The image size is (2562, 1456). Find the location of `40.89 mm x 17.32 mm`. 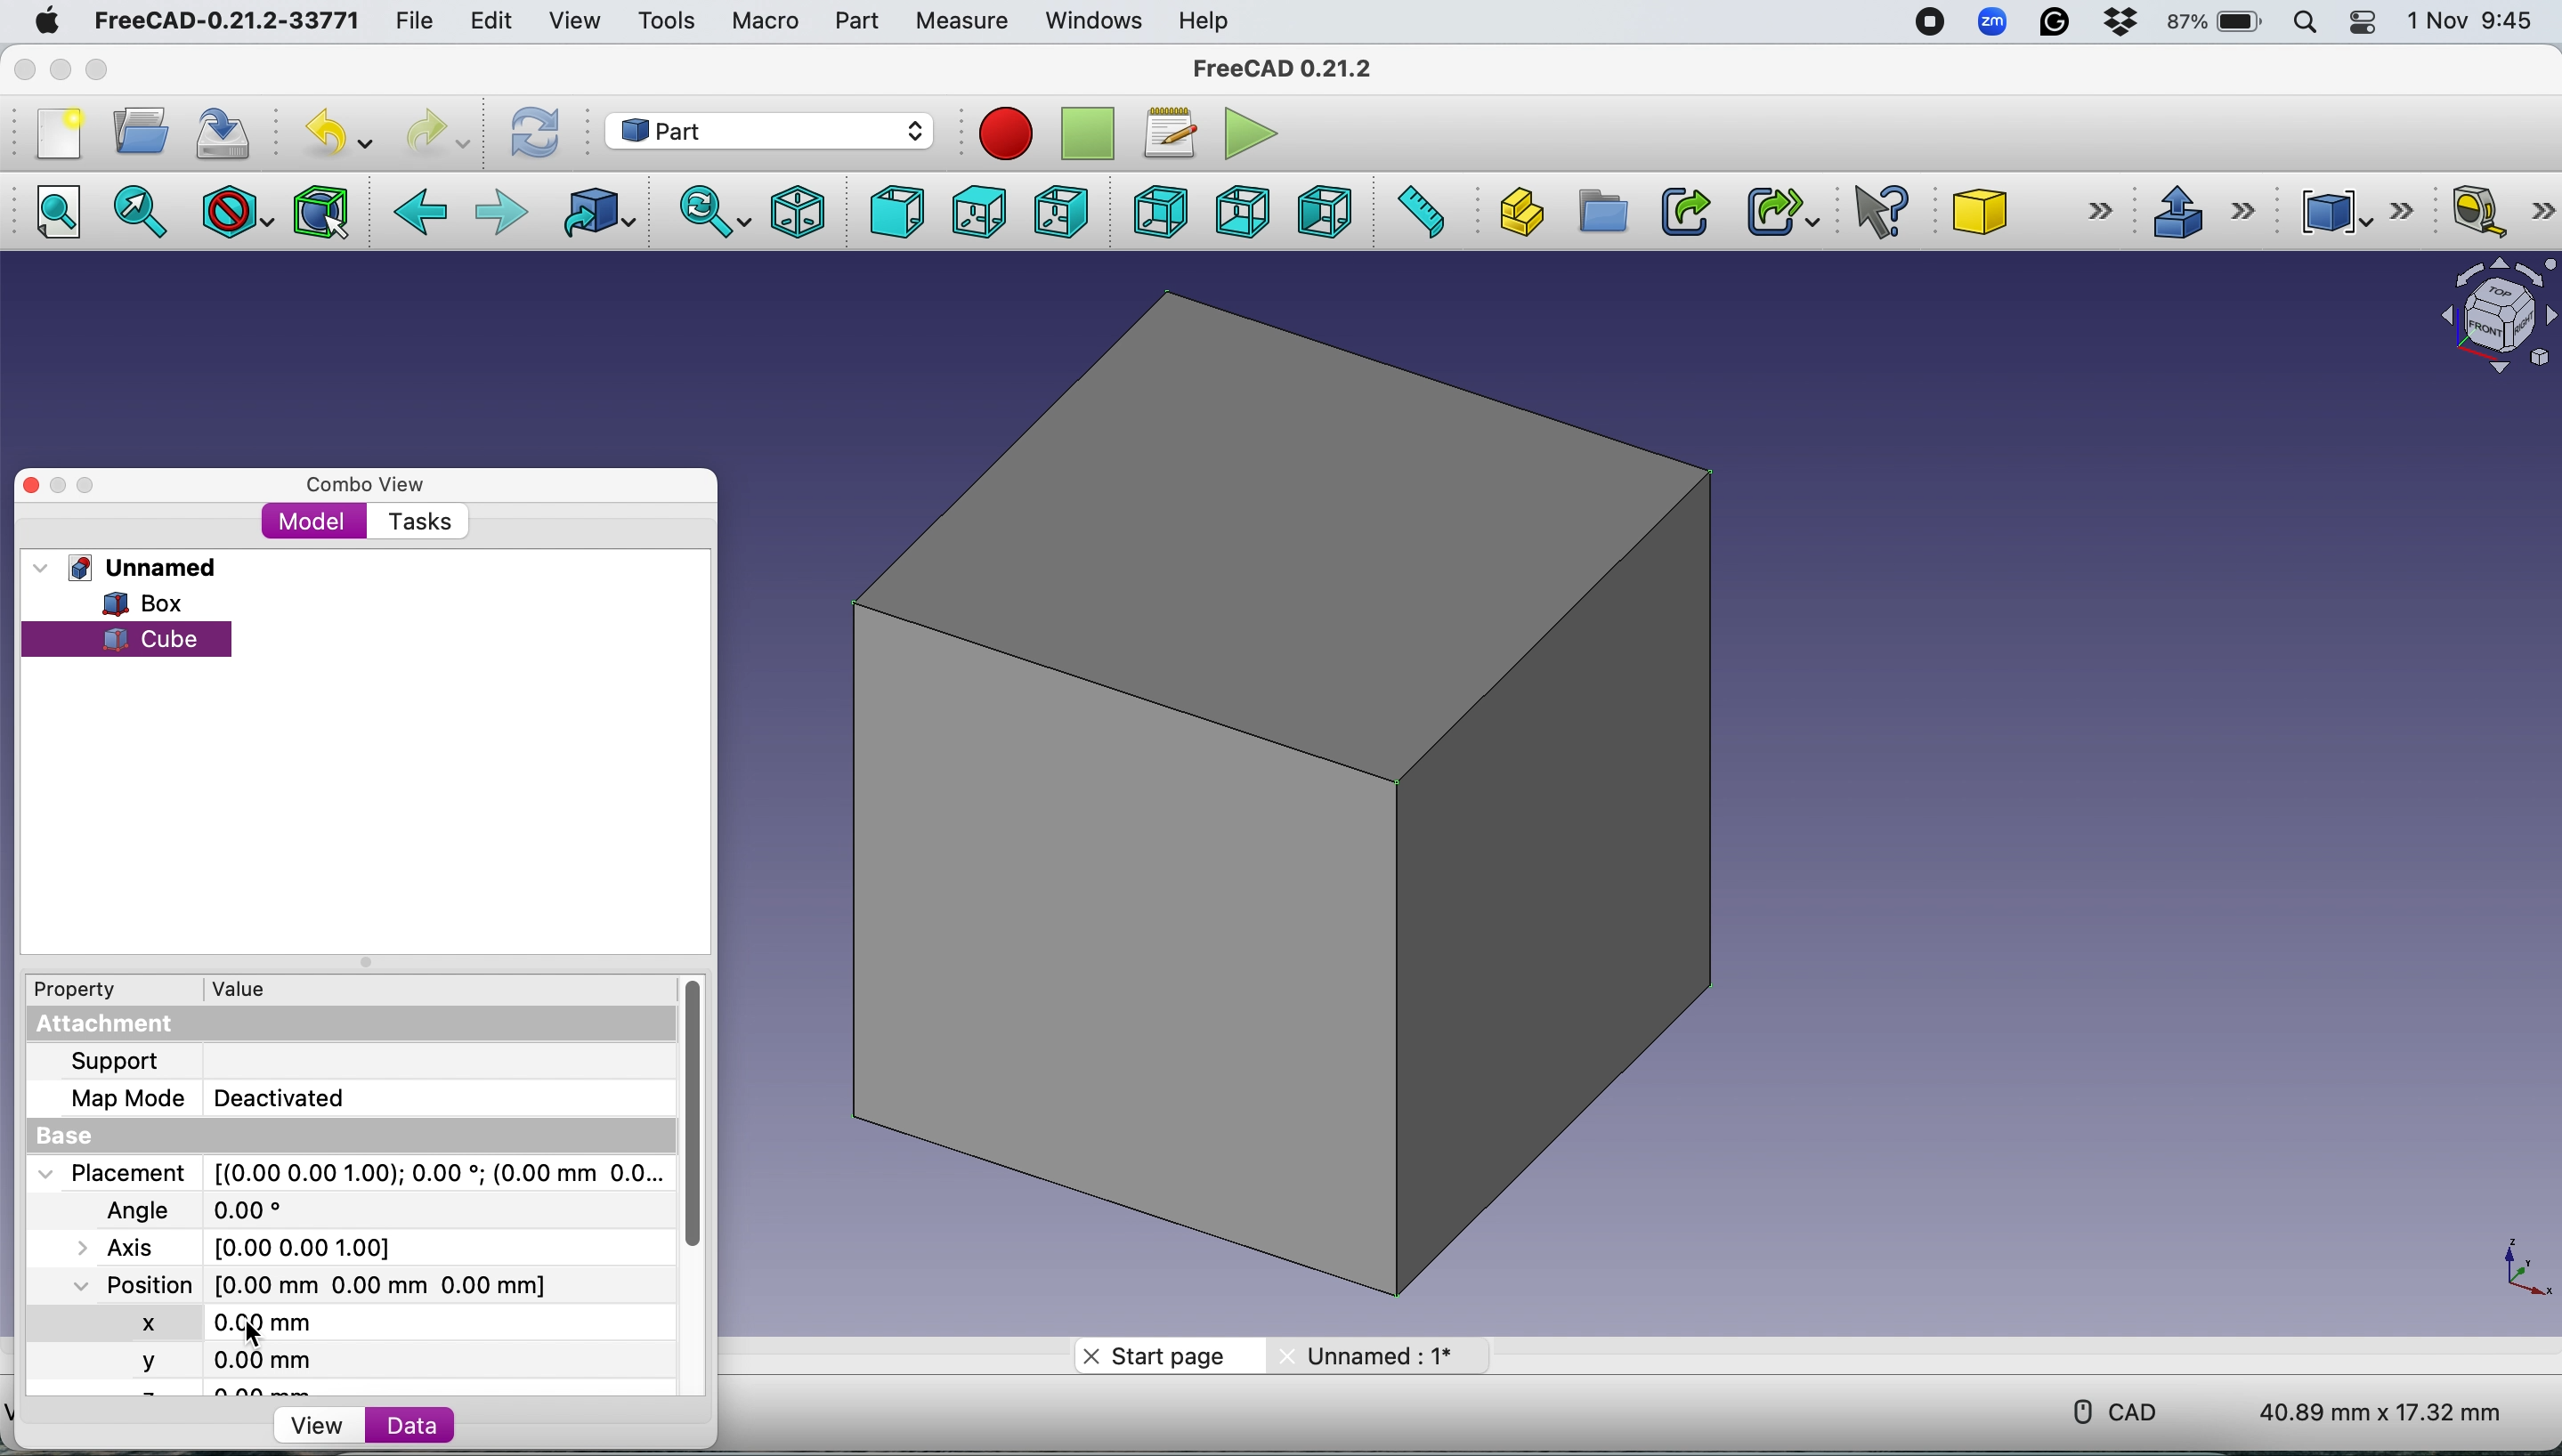

40.89 mm x 17.32 mm is located at coordinates (2364, 1409).